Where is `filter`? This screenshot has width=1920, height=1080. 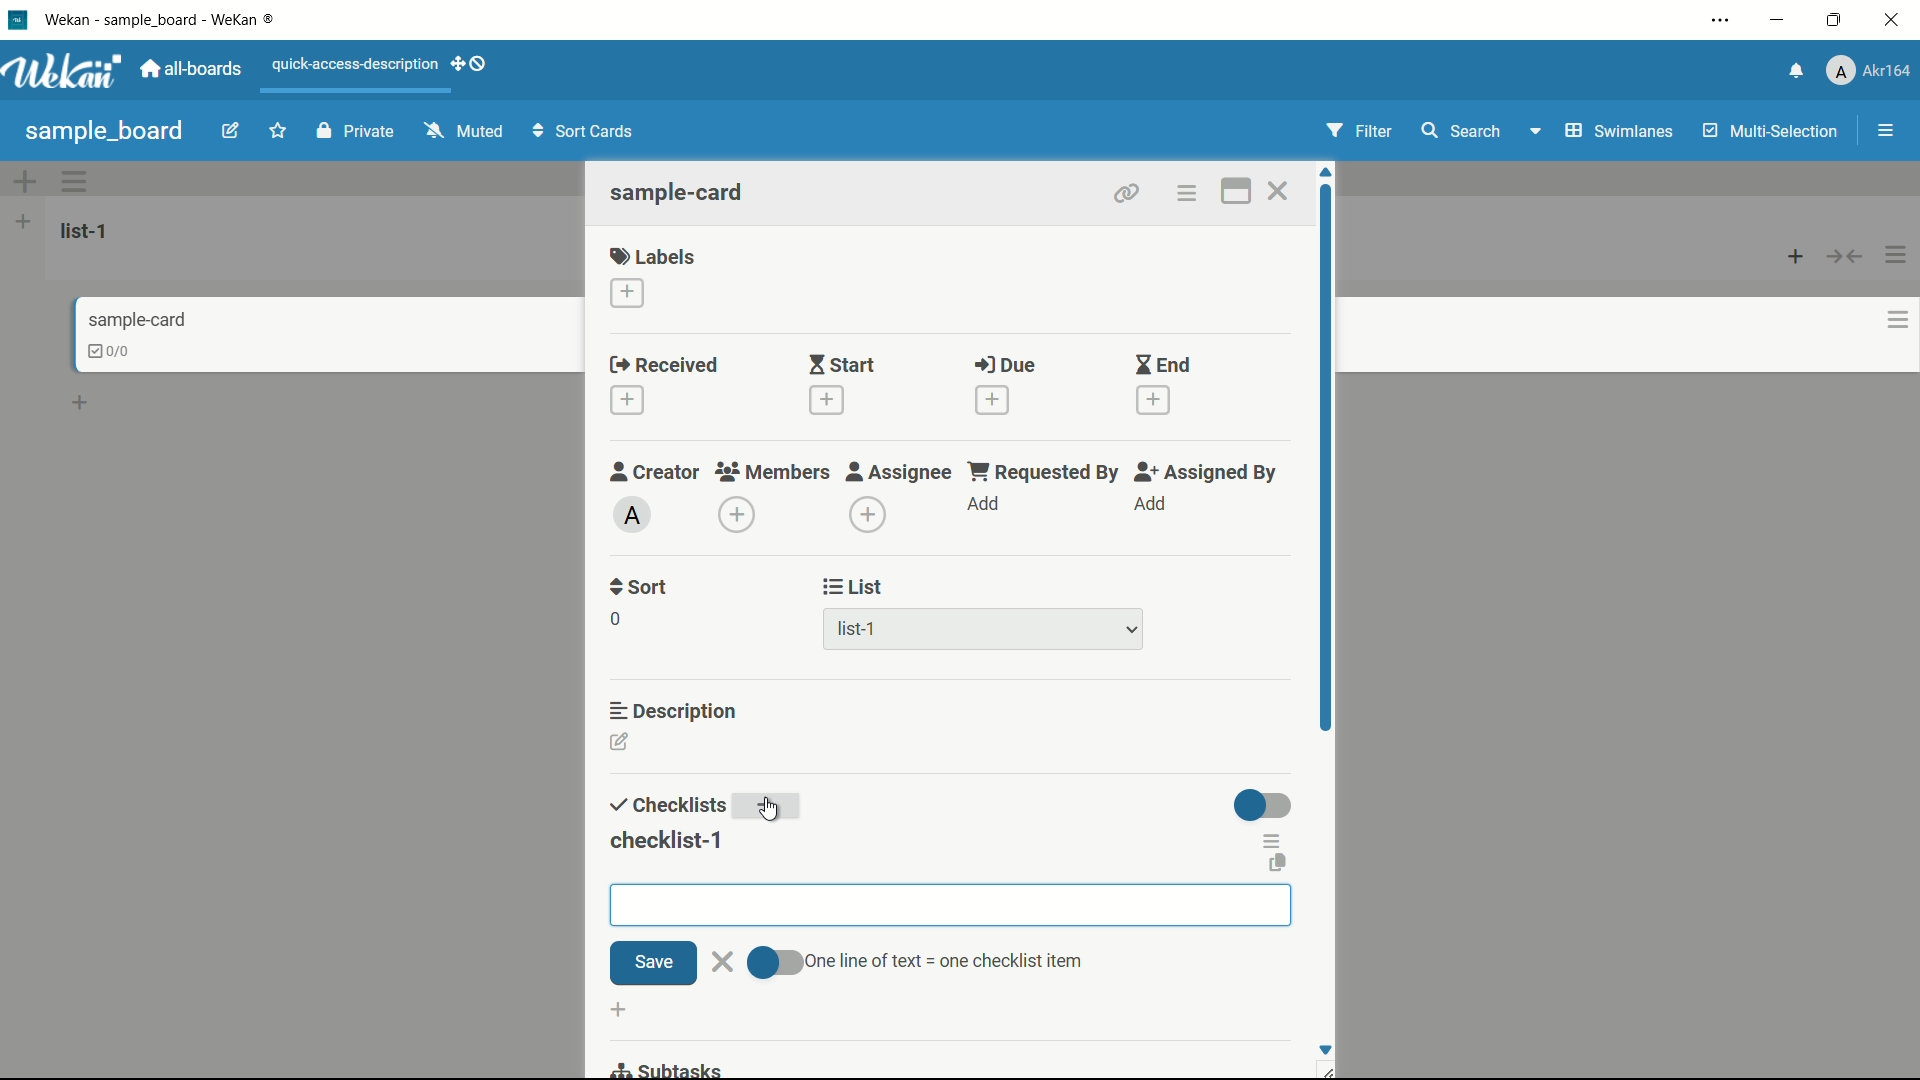
filter is located at coordinates (1360, 132).